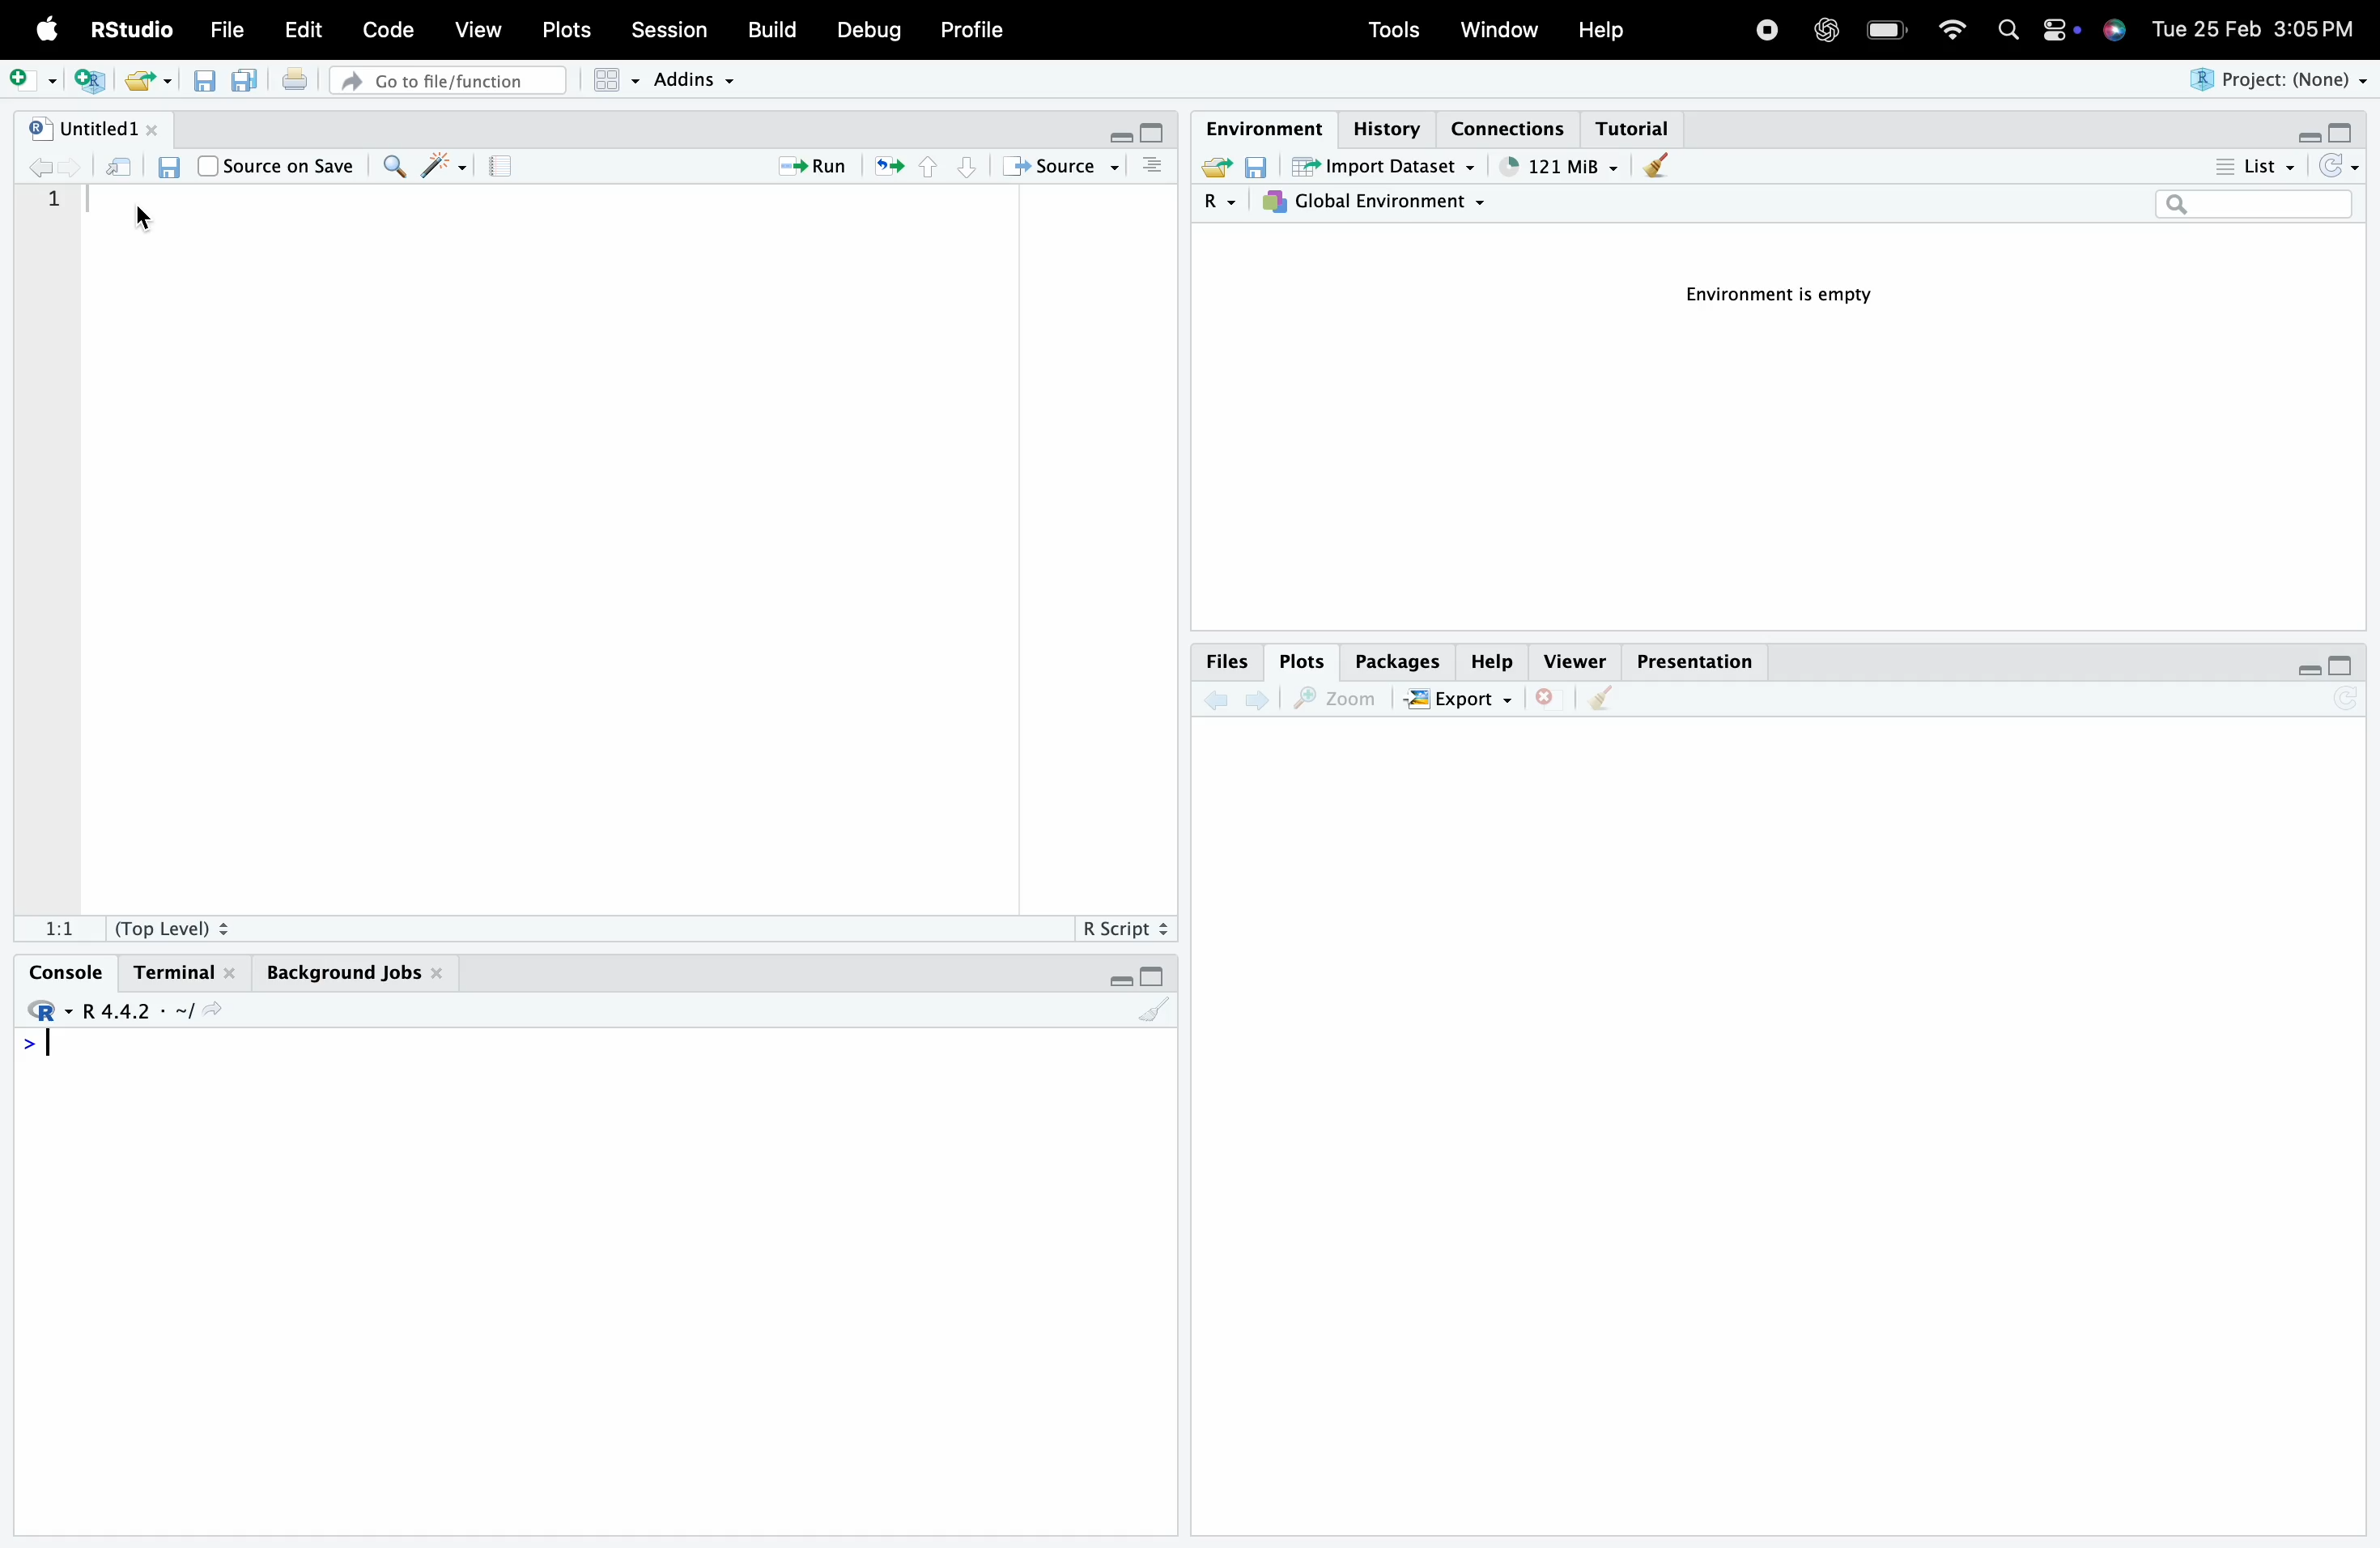 This screenshot has height=1548, width=2380. Describe the element at coordinates (54, 206) in the screenshot. I see `1` at that location.